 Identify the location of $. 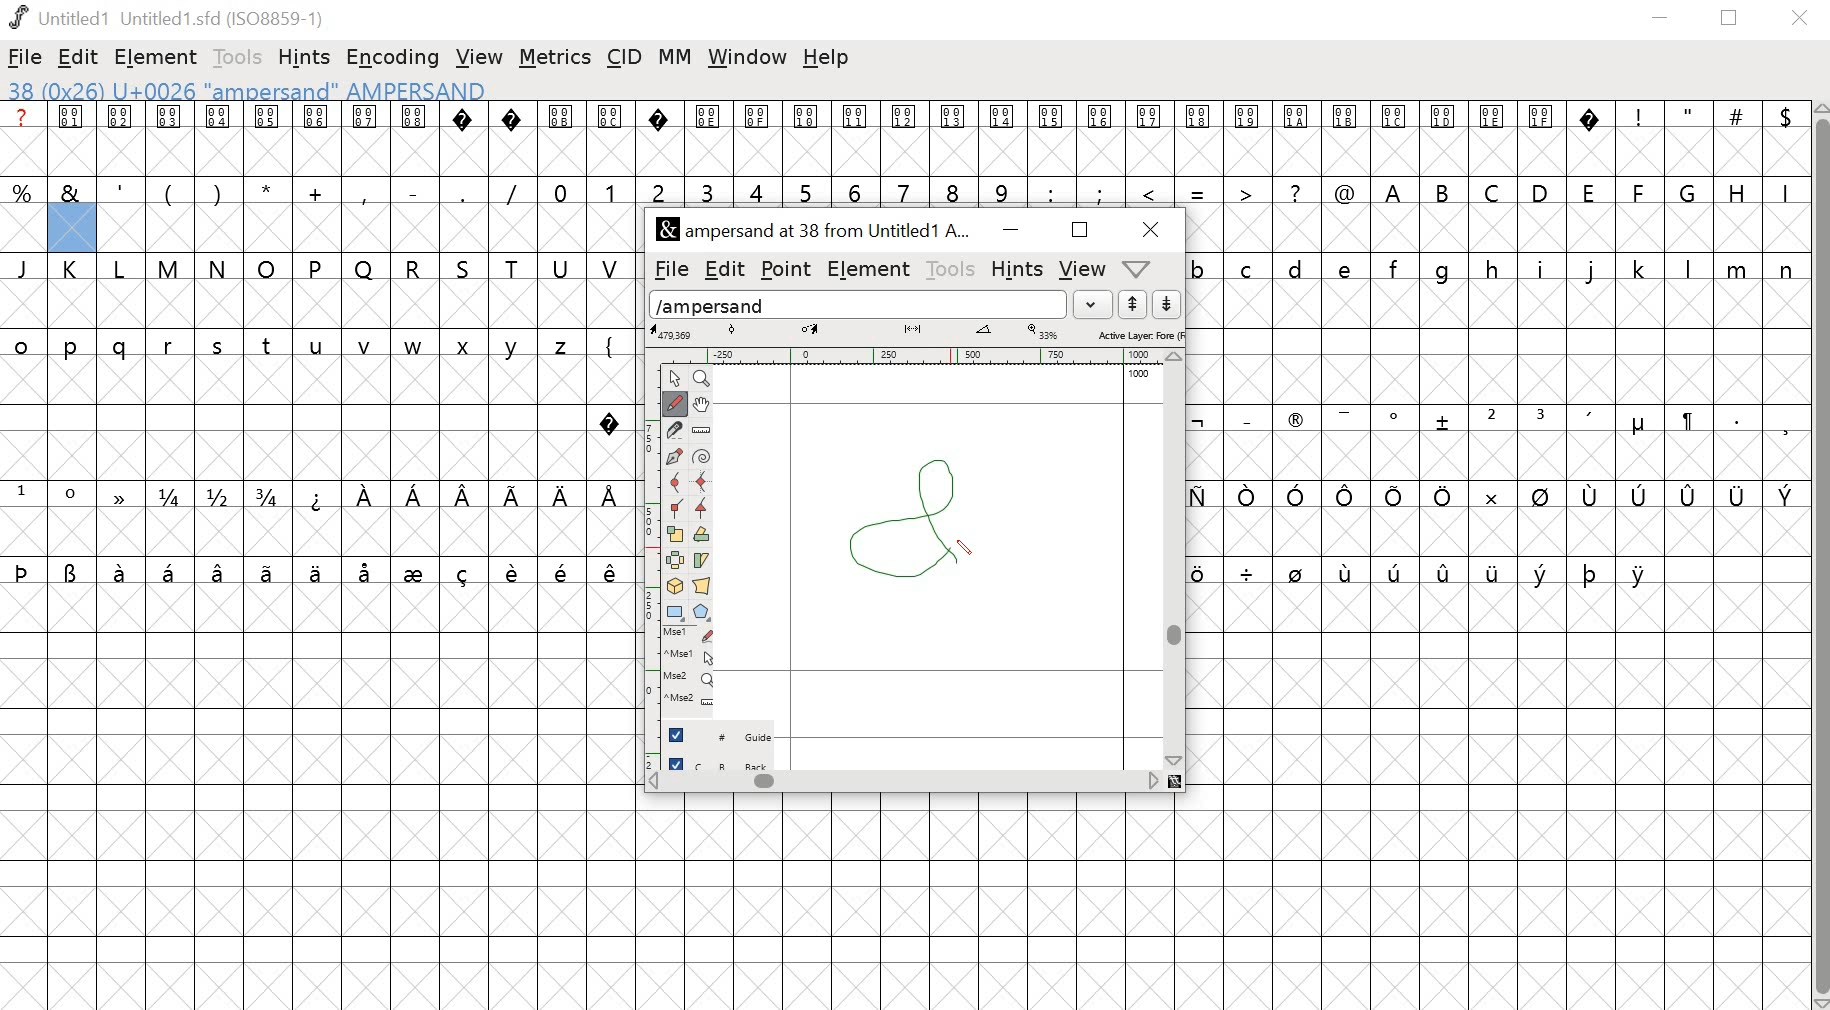
(1783, 139).